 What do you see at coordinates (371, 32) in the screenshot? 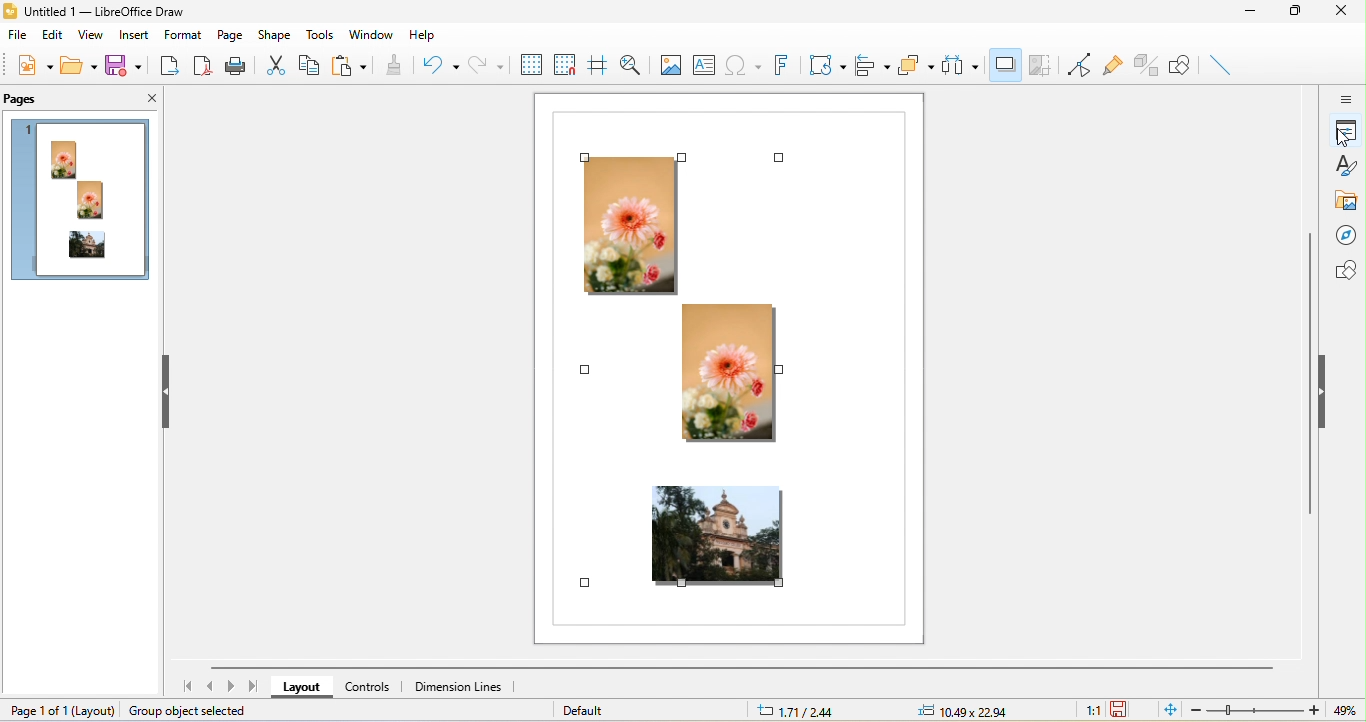
I see `window` at bounding box center [371, 32].